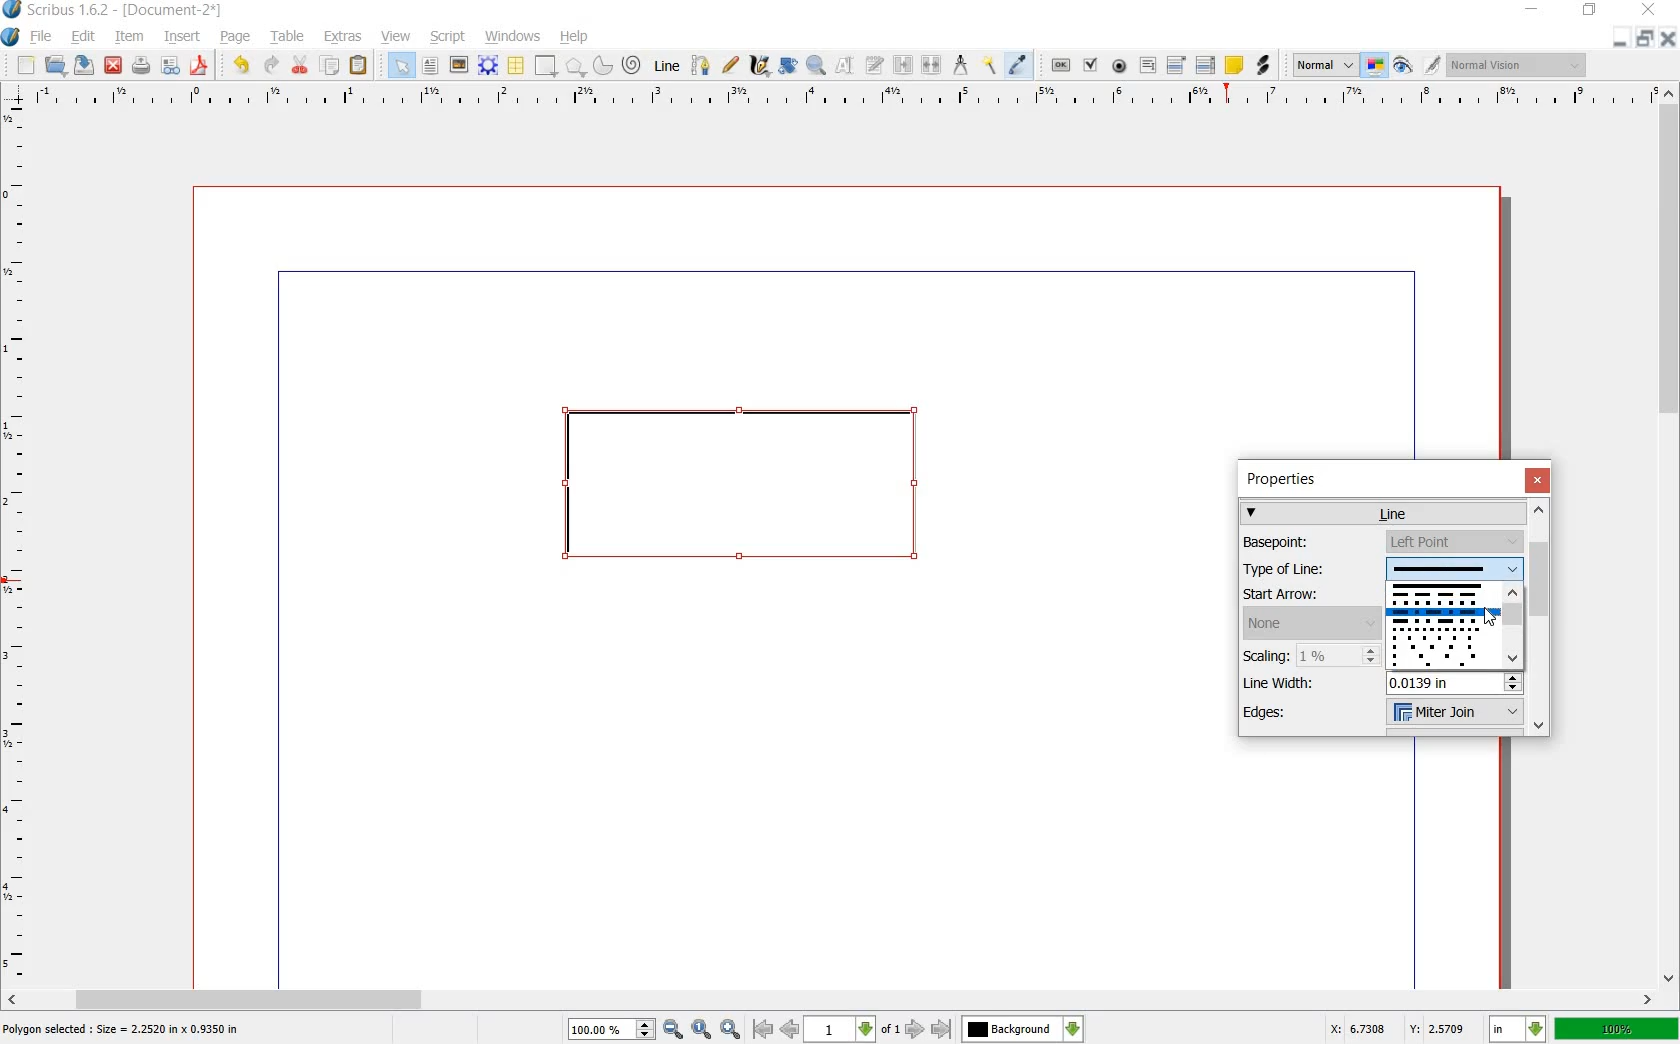 Image resolution: width=1680 pixels, height=1044 pixels. What do you see at coordinates (1515, 65) in the screenshot?
I see `visual appearance of the display` at bounding box center [1515, 65].